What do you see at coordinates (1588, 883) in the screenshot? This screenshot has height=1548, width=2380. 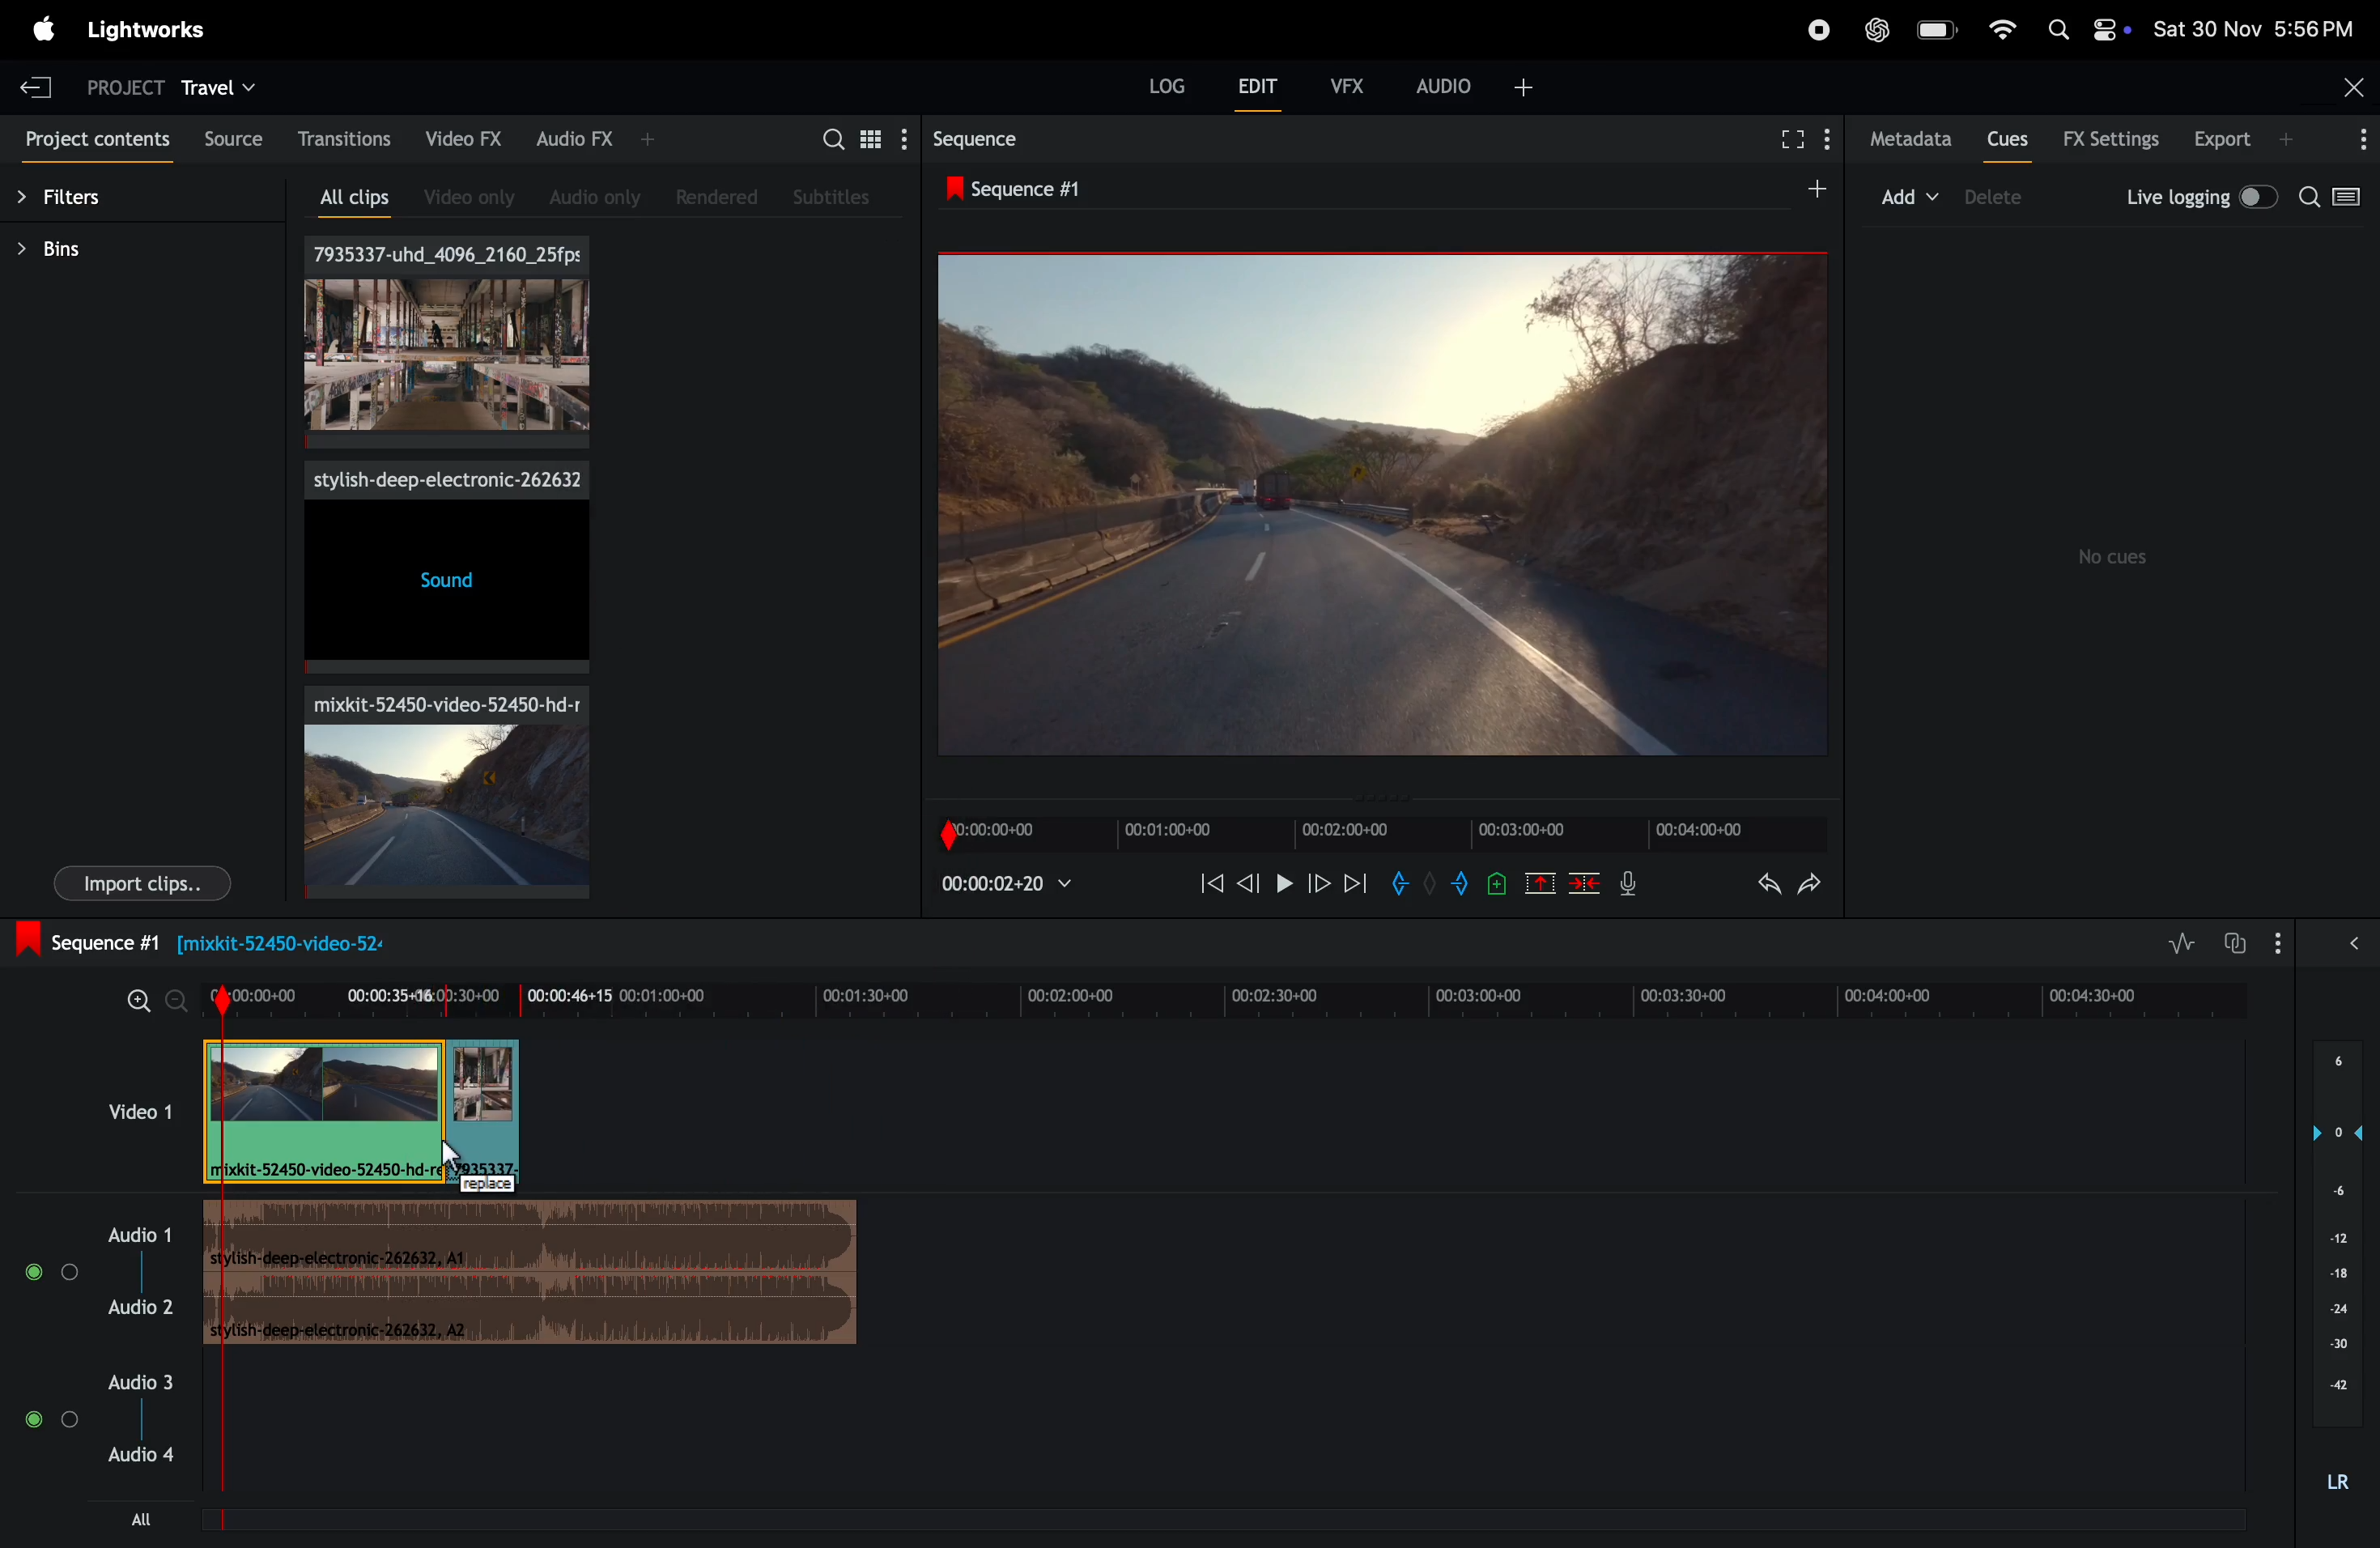 I see `delete` at bounding box center [1588, 883].